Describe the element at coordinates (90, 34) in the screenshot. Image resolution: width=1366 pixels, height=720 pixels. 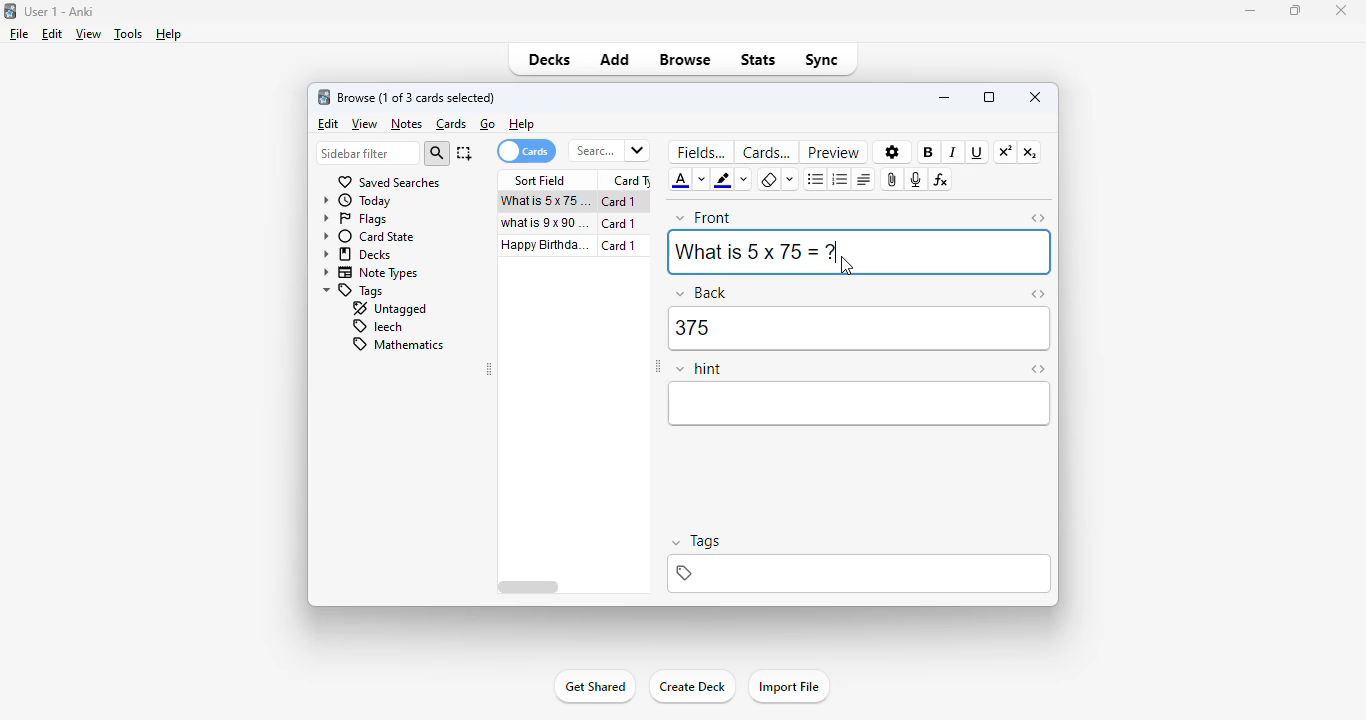
I see `view` at that location.